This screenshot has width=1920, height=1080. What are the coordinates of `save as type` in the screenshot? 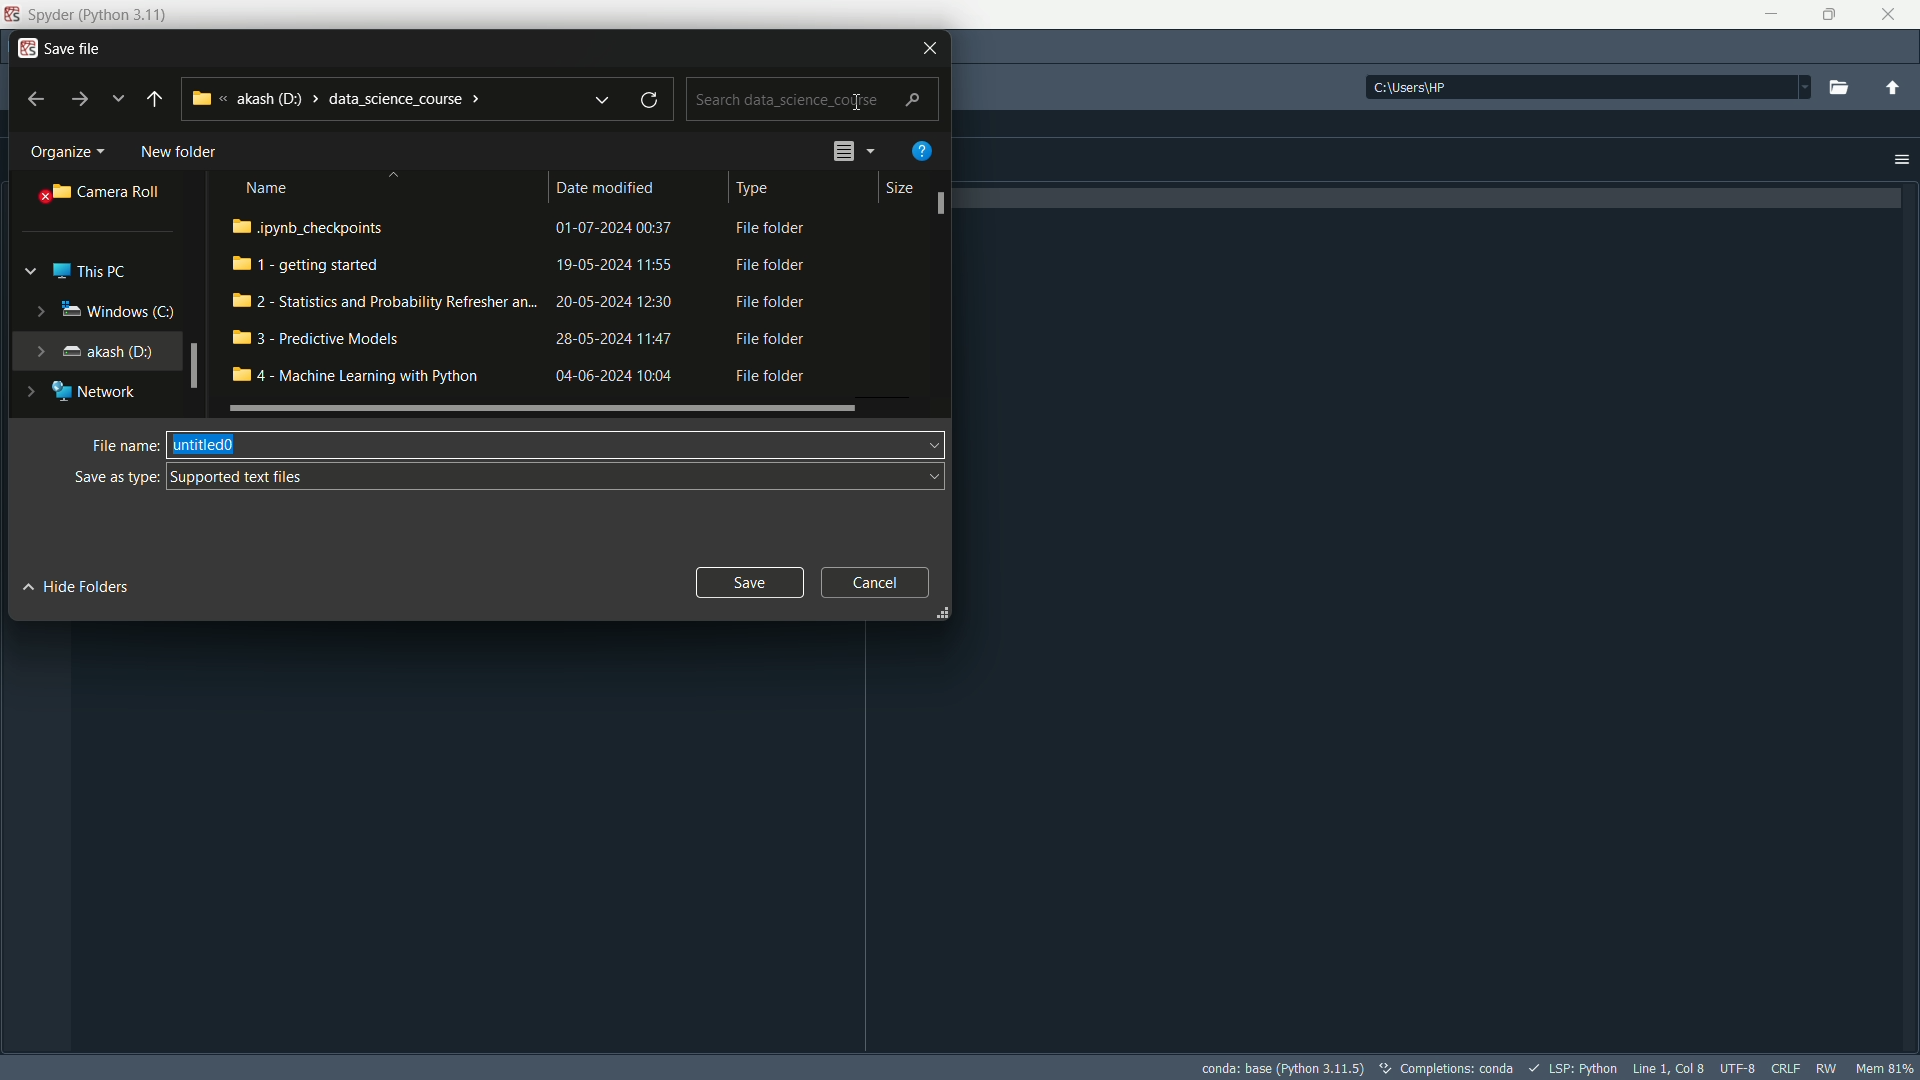 It's located at (117, 477).